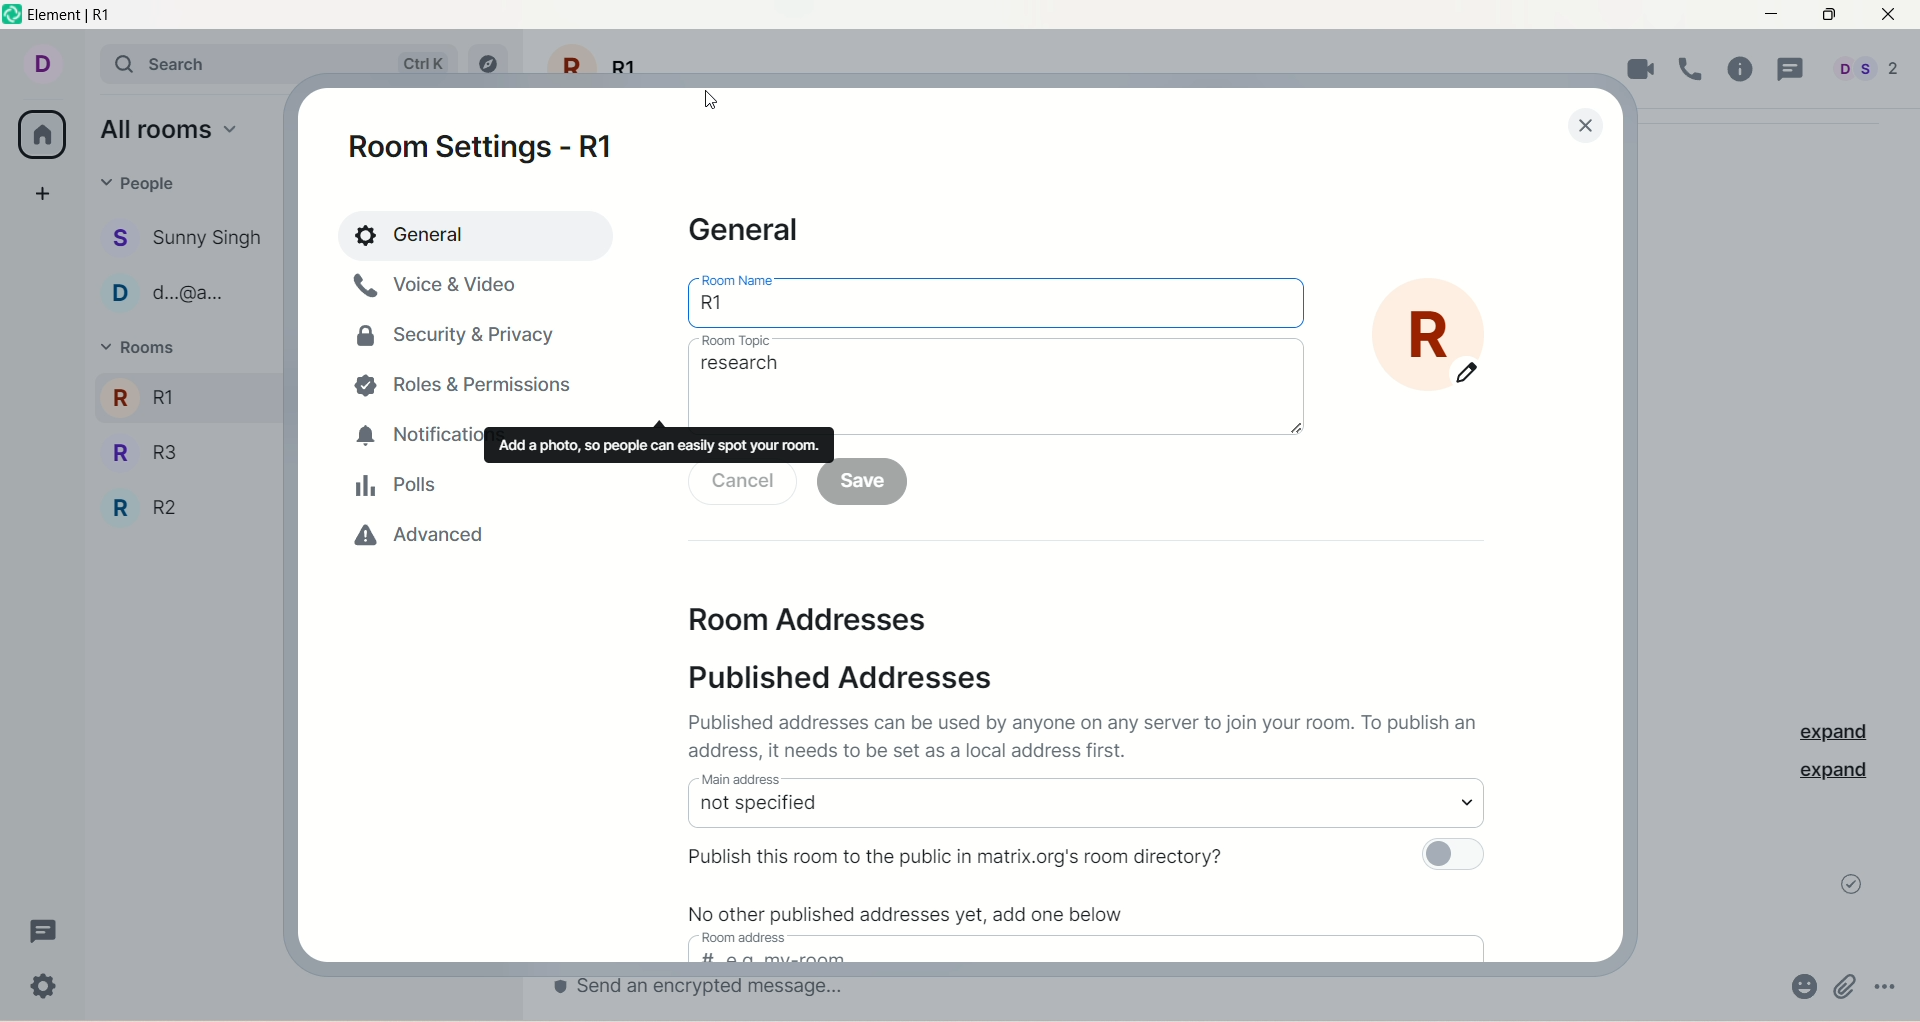  What do you see at coordinates (189, 236) in the screenshot?
I see `people` at bounding box center [189, 236].